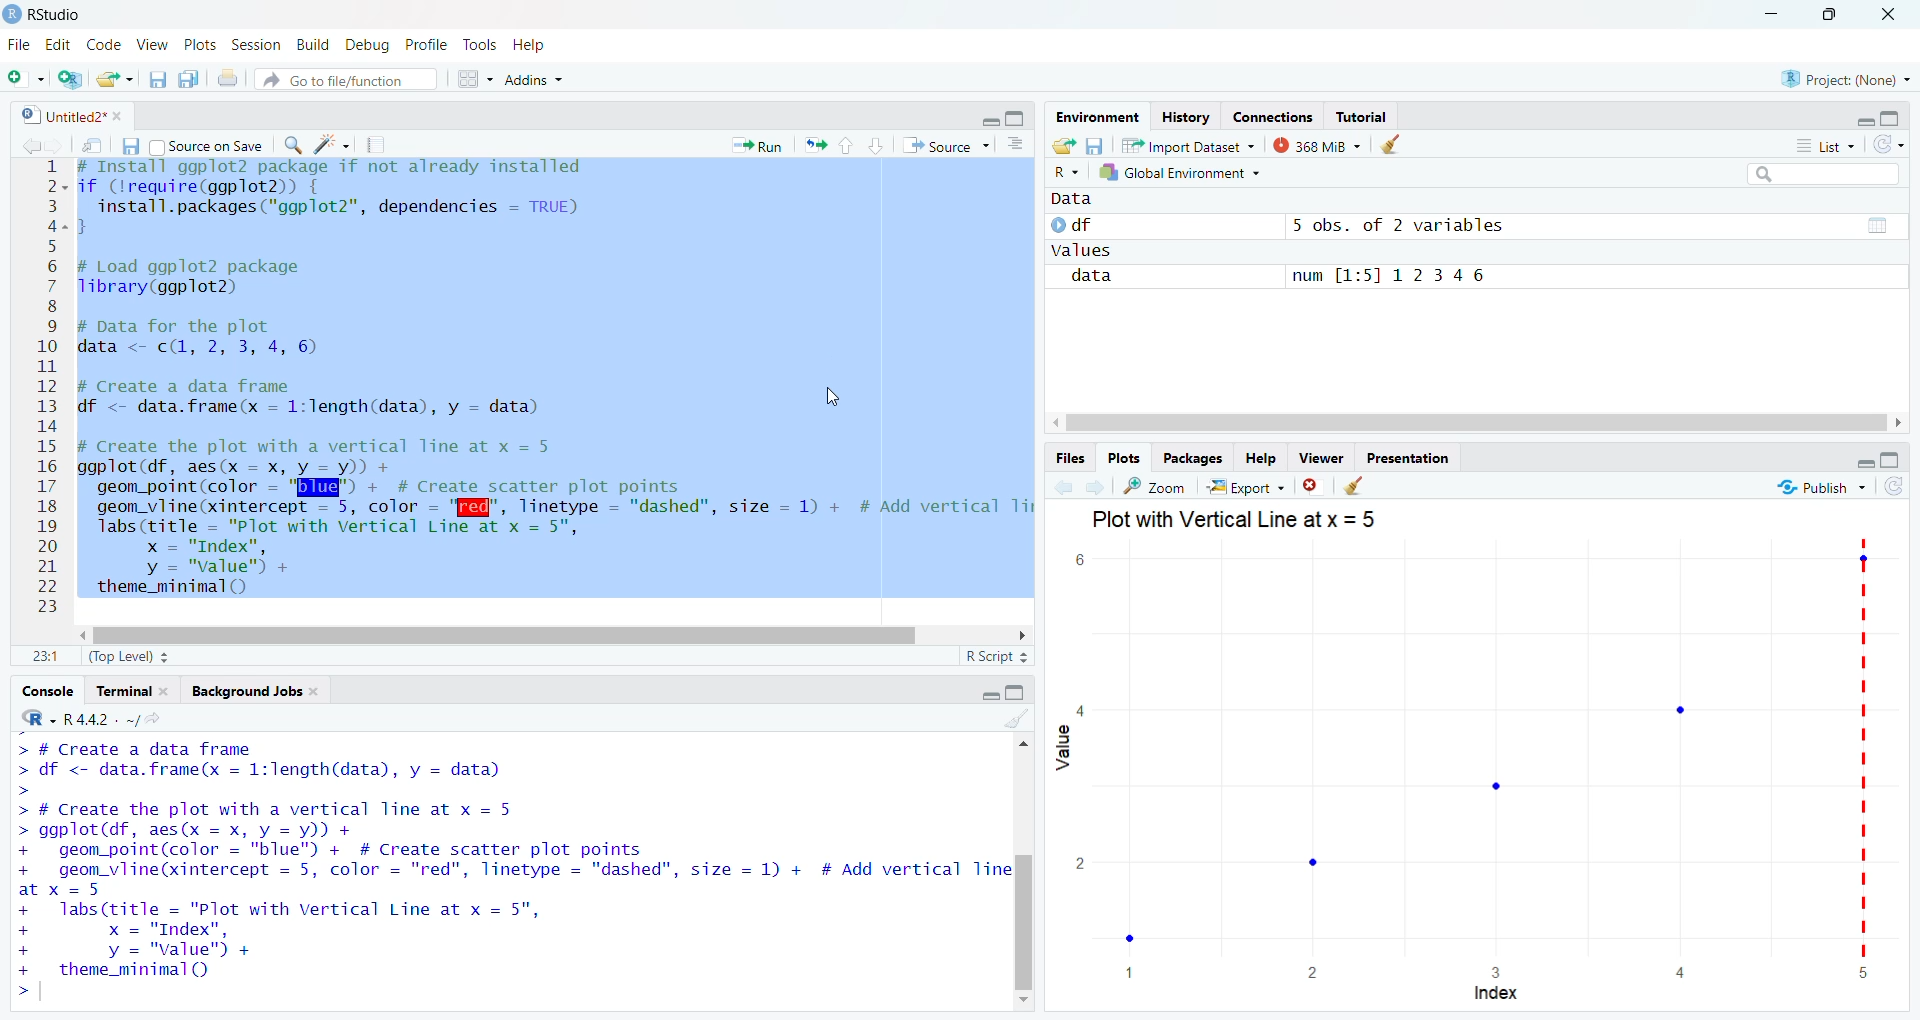  Describe the element at coordinates (1823, 146) in the screenshot. I see `List ` at that location.